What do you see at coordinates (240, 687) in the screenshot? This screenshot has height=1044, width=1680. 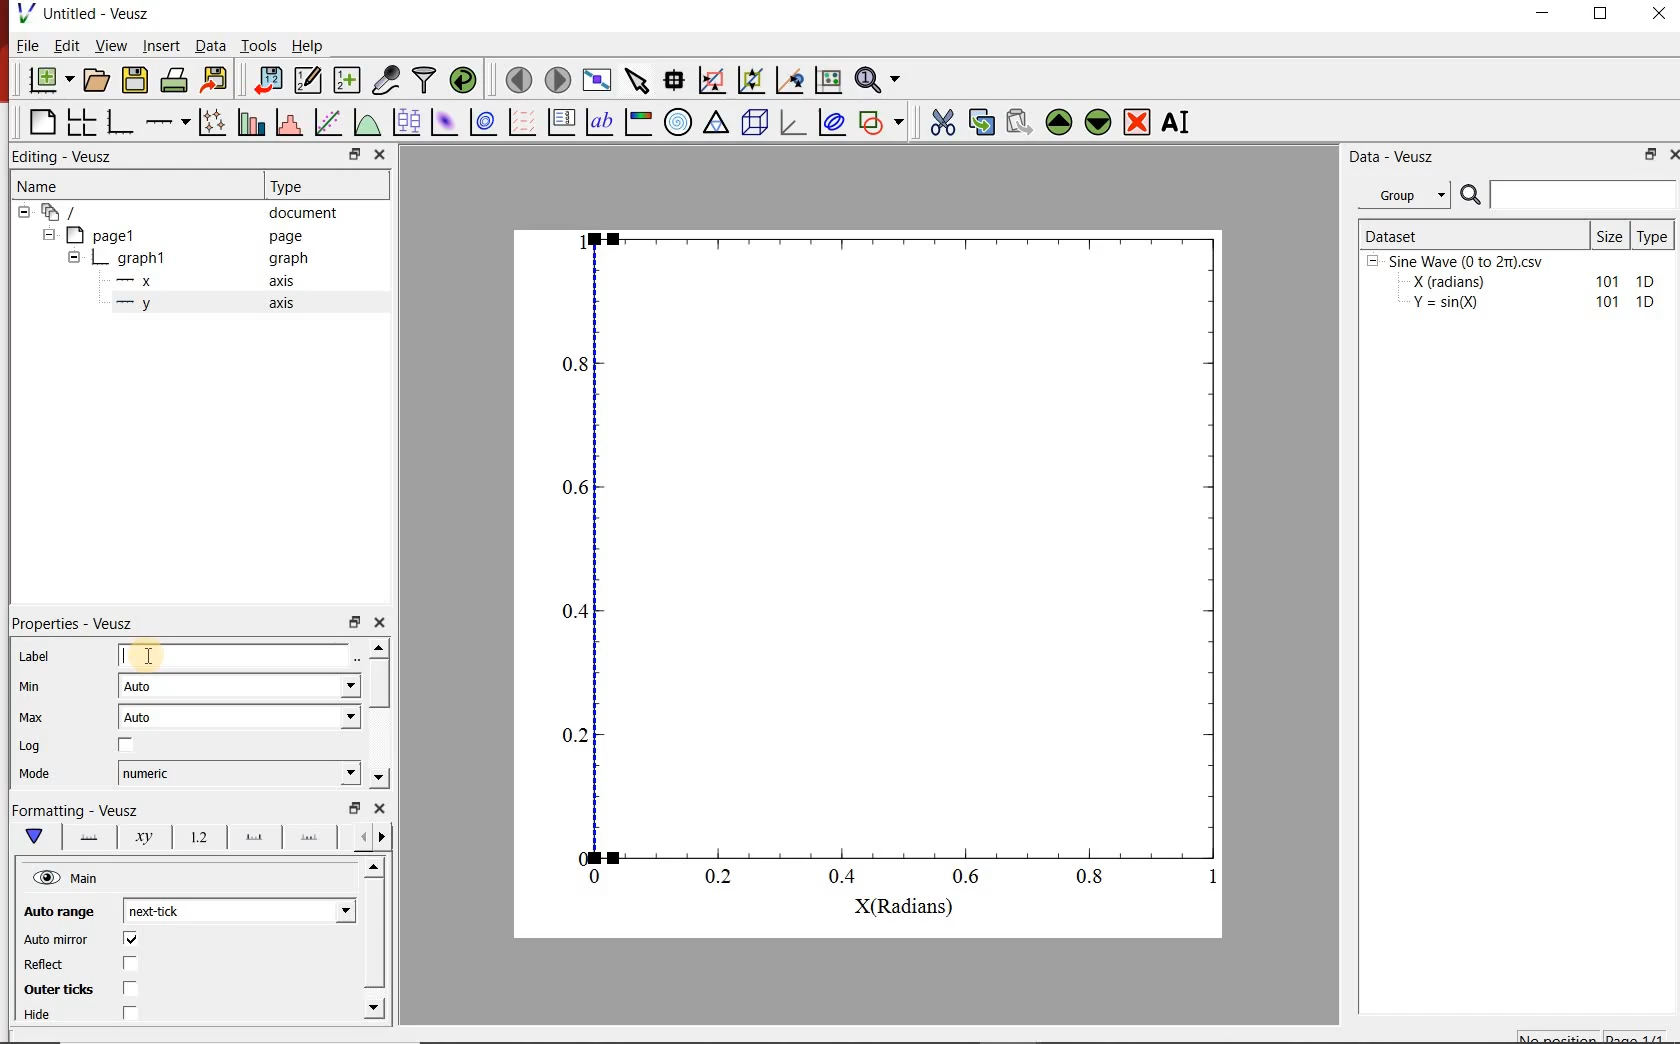 I see `Auto` at bounding box center [240, 687].